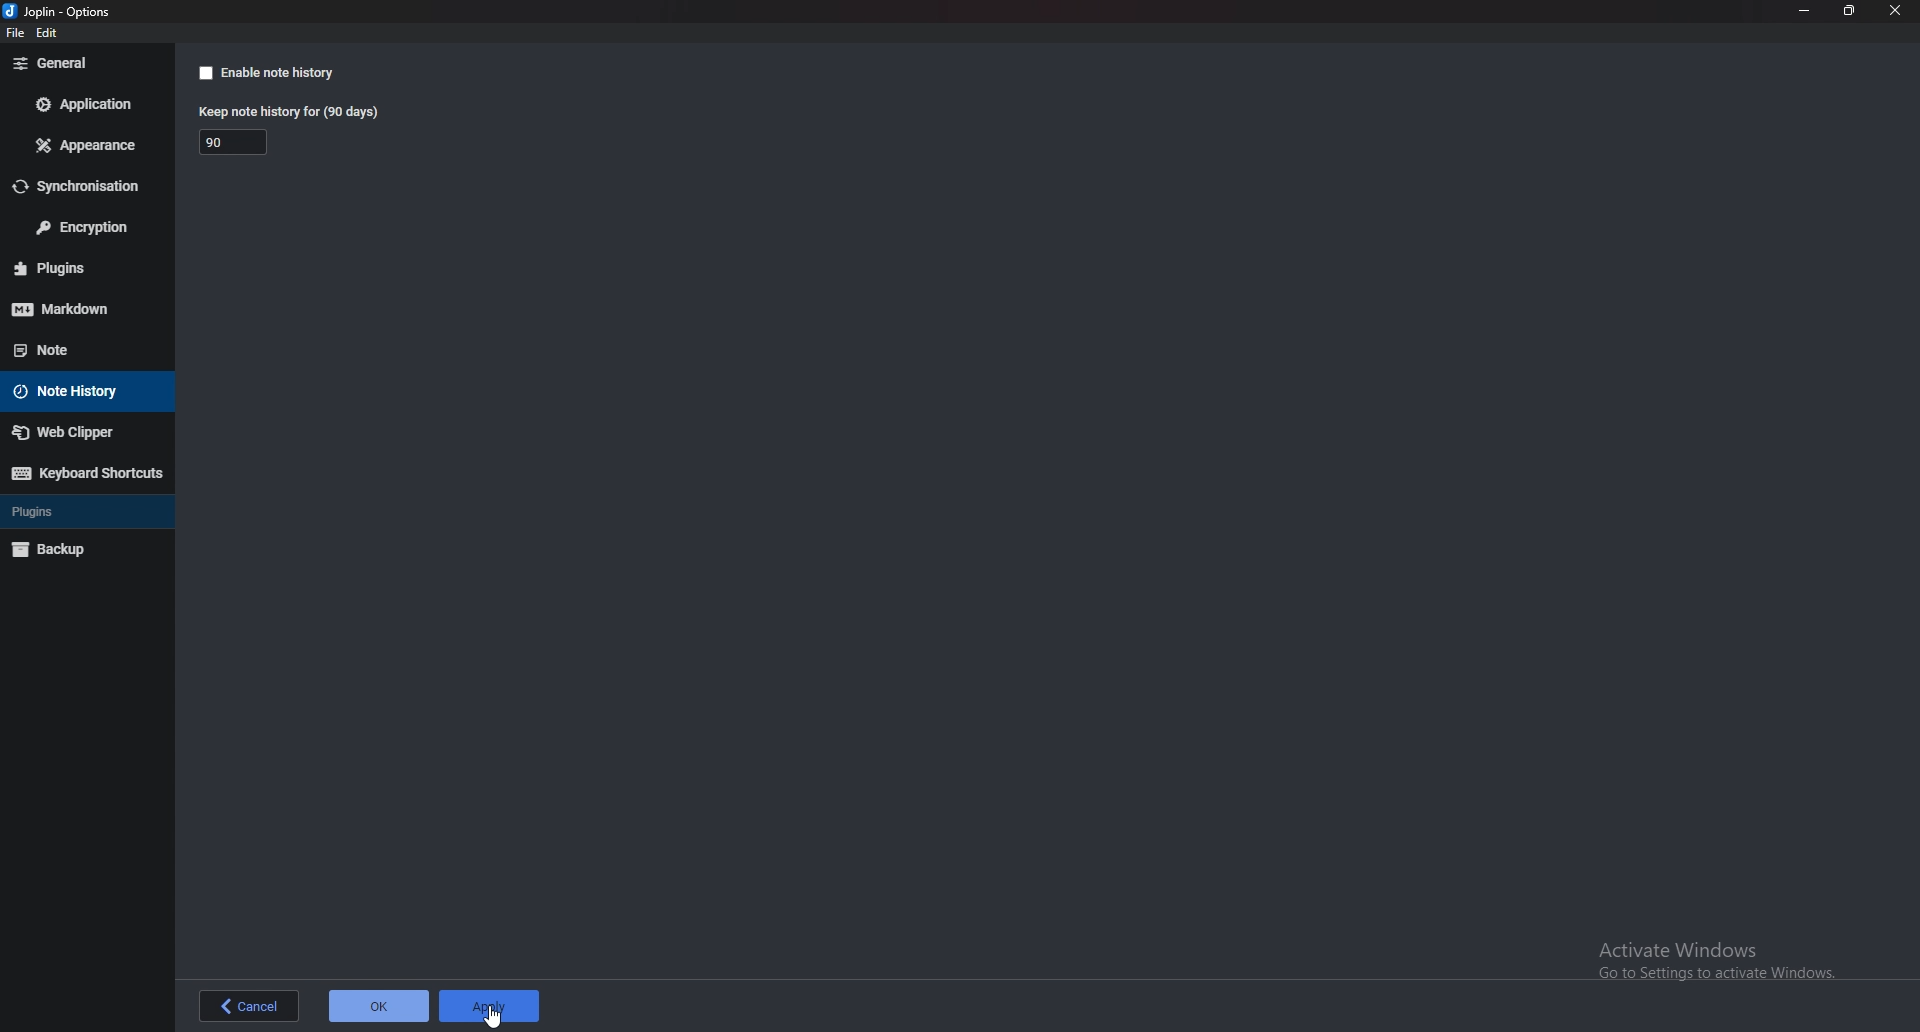 The image size is (1920, 1032). What do you see at coordinates (85, 227) in the screenshot?
I see `Encryption` at bounding box center [85, 227].